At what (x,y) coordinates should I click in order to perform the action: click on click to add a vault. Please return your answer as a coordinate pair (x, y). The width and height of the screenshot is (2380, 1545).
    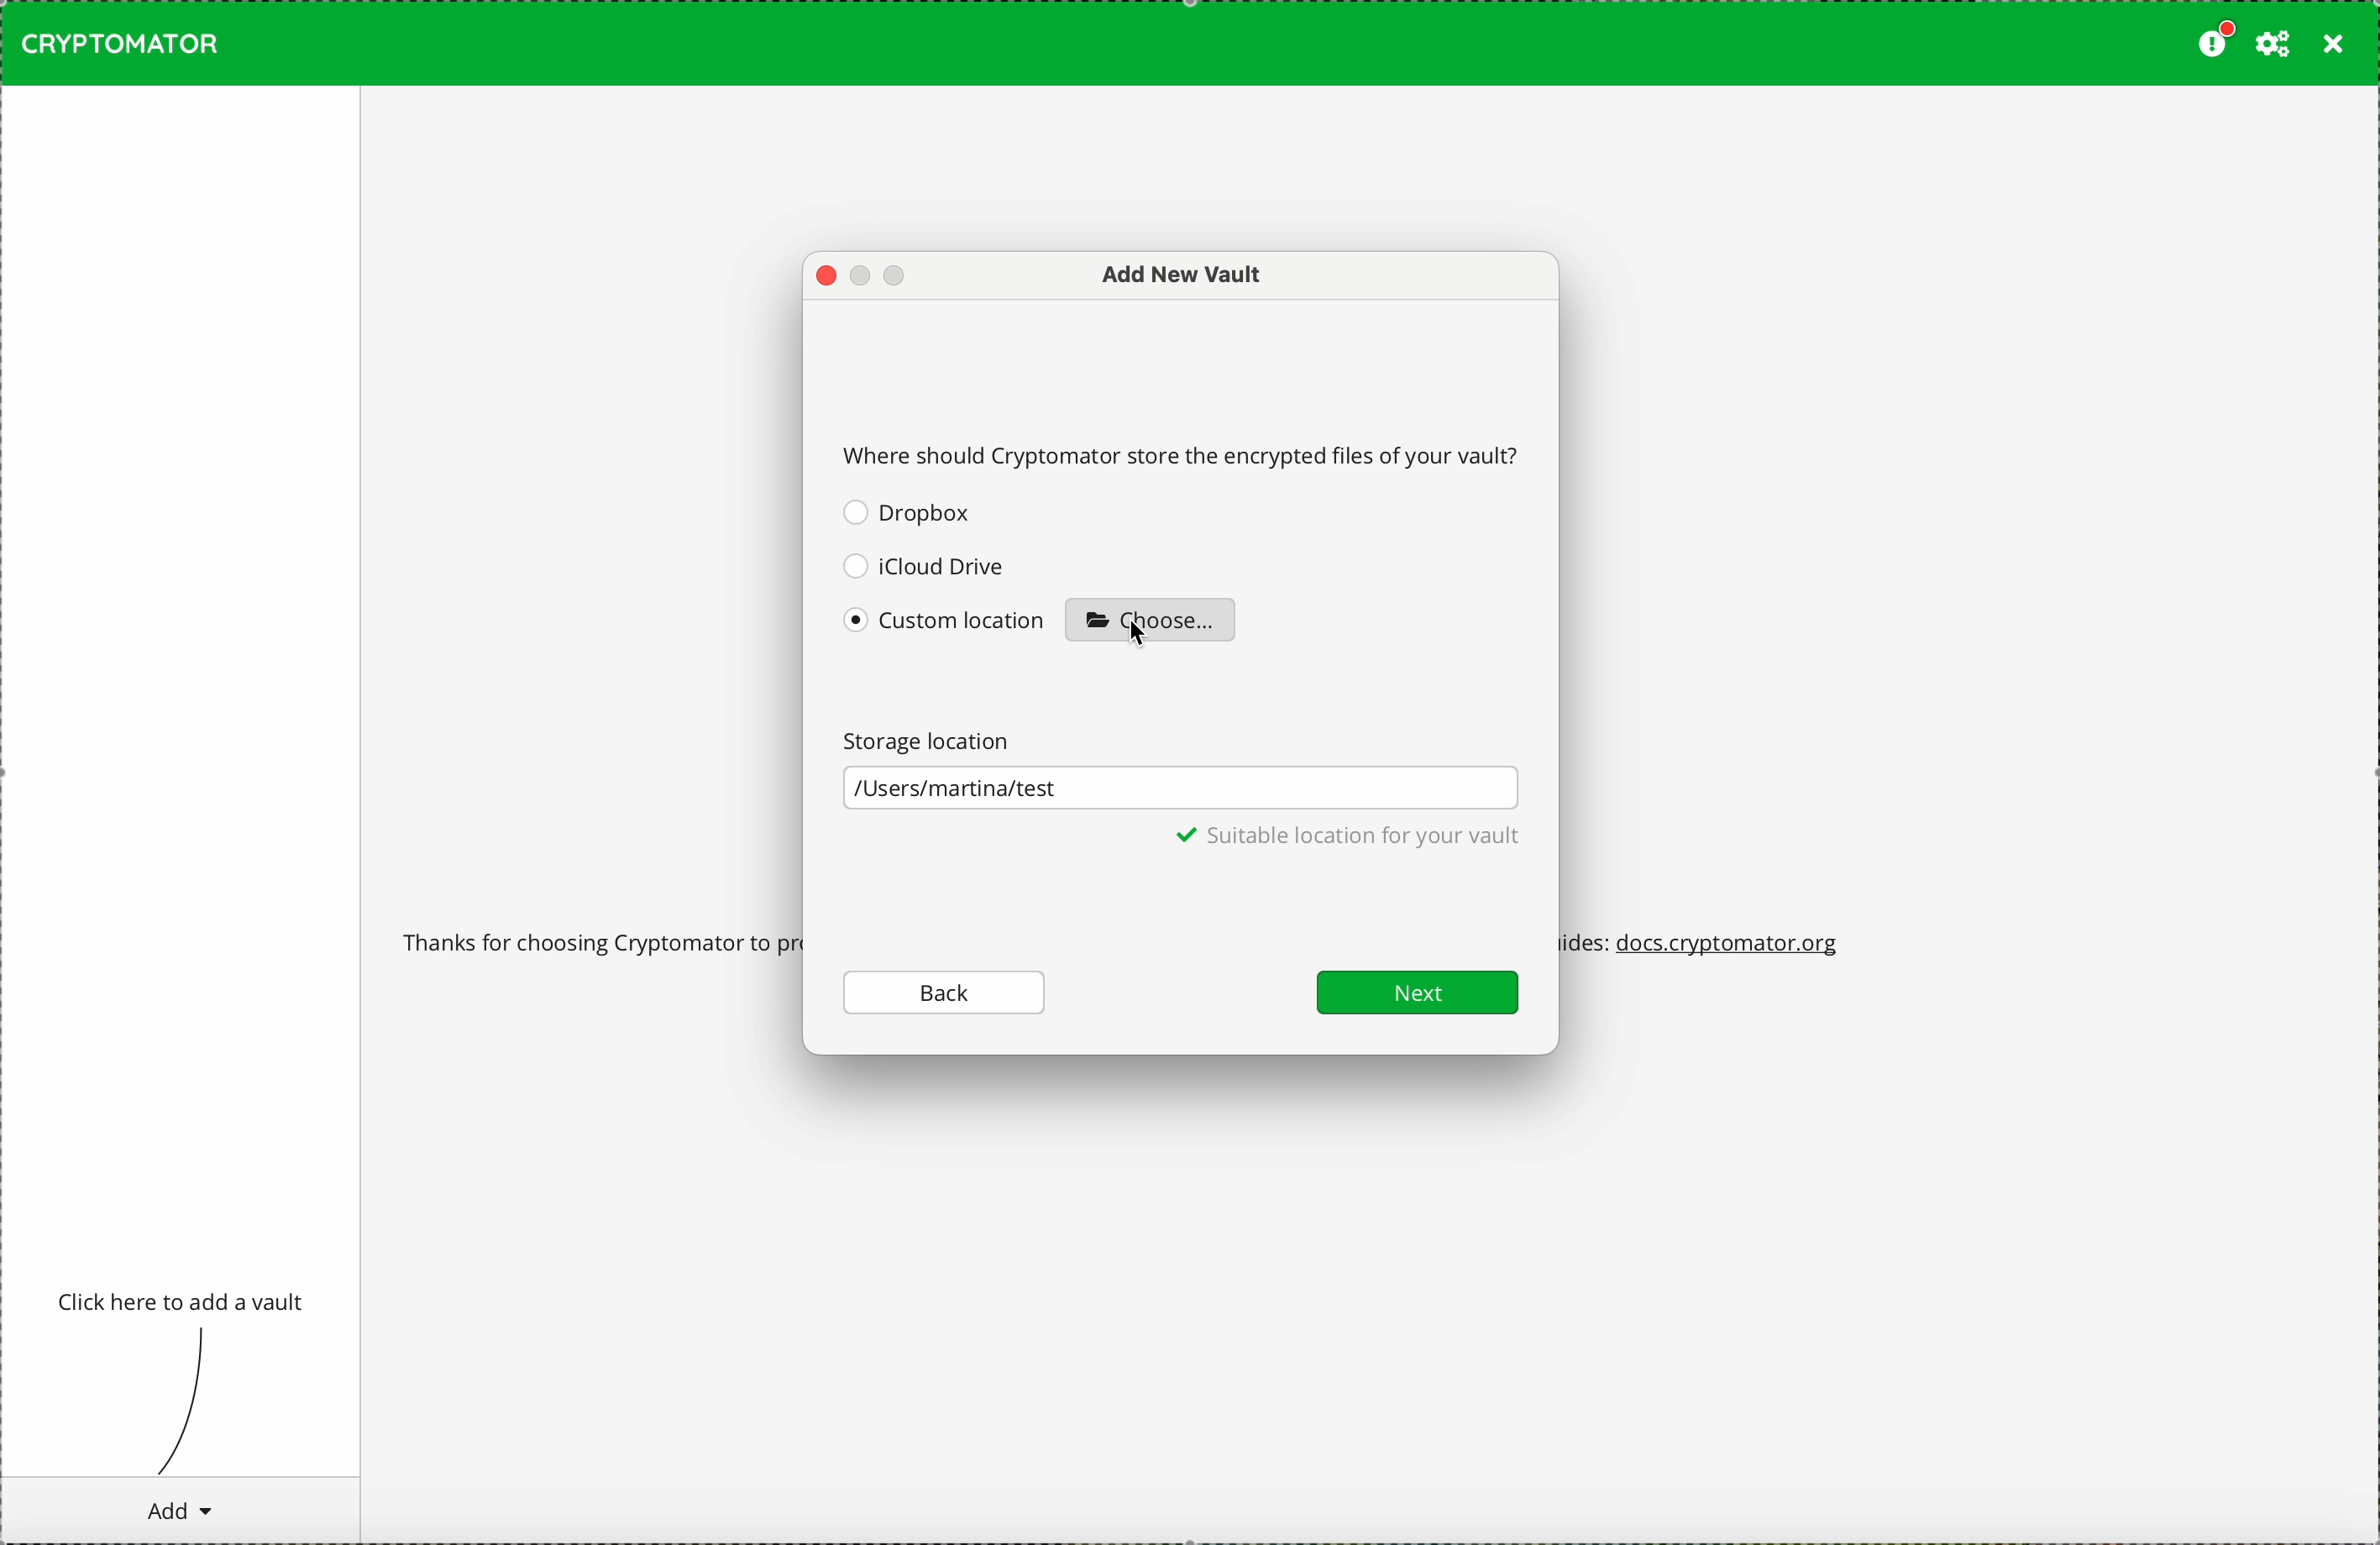
    Looking at the image, I should click on (184, 1303).